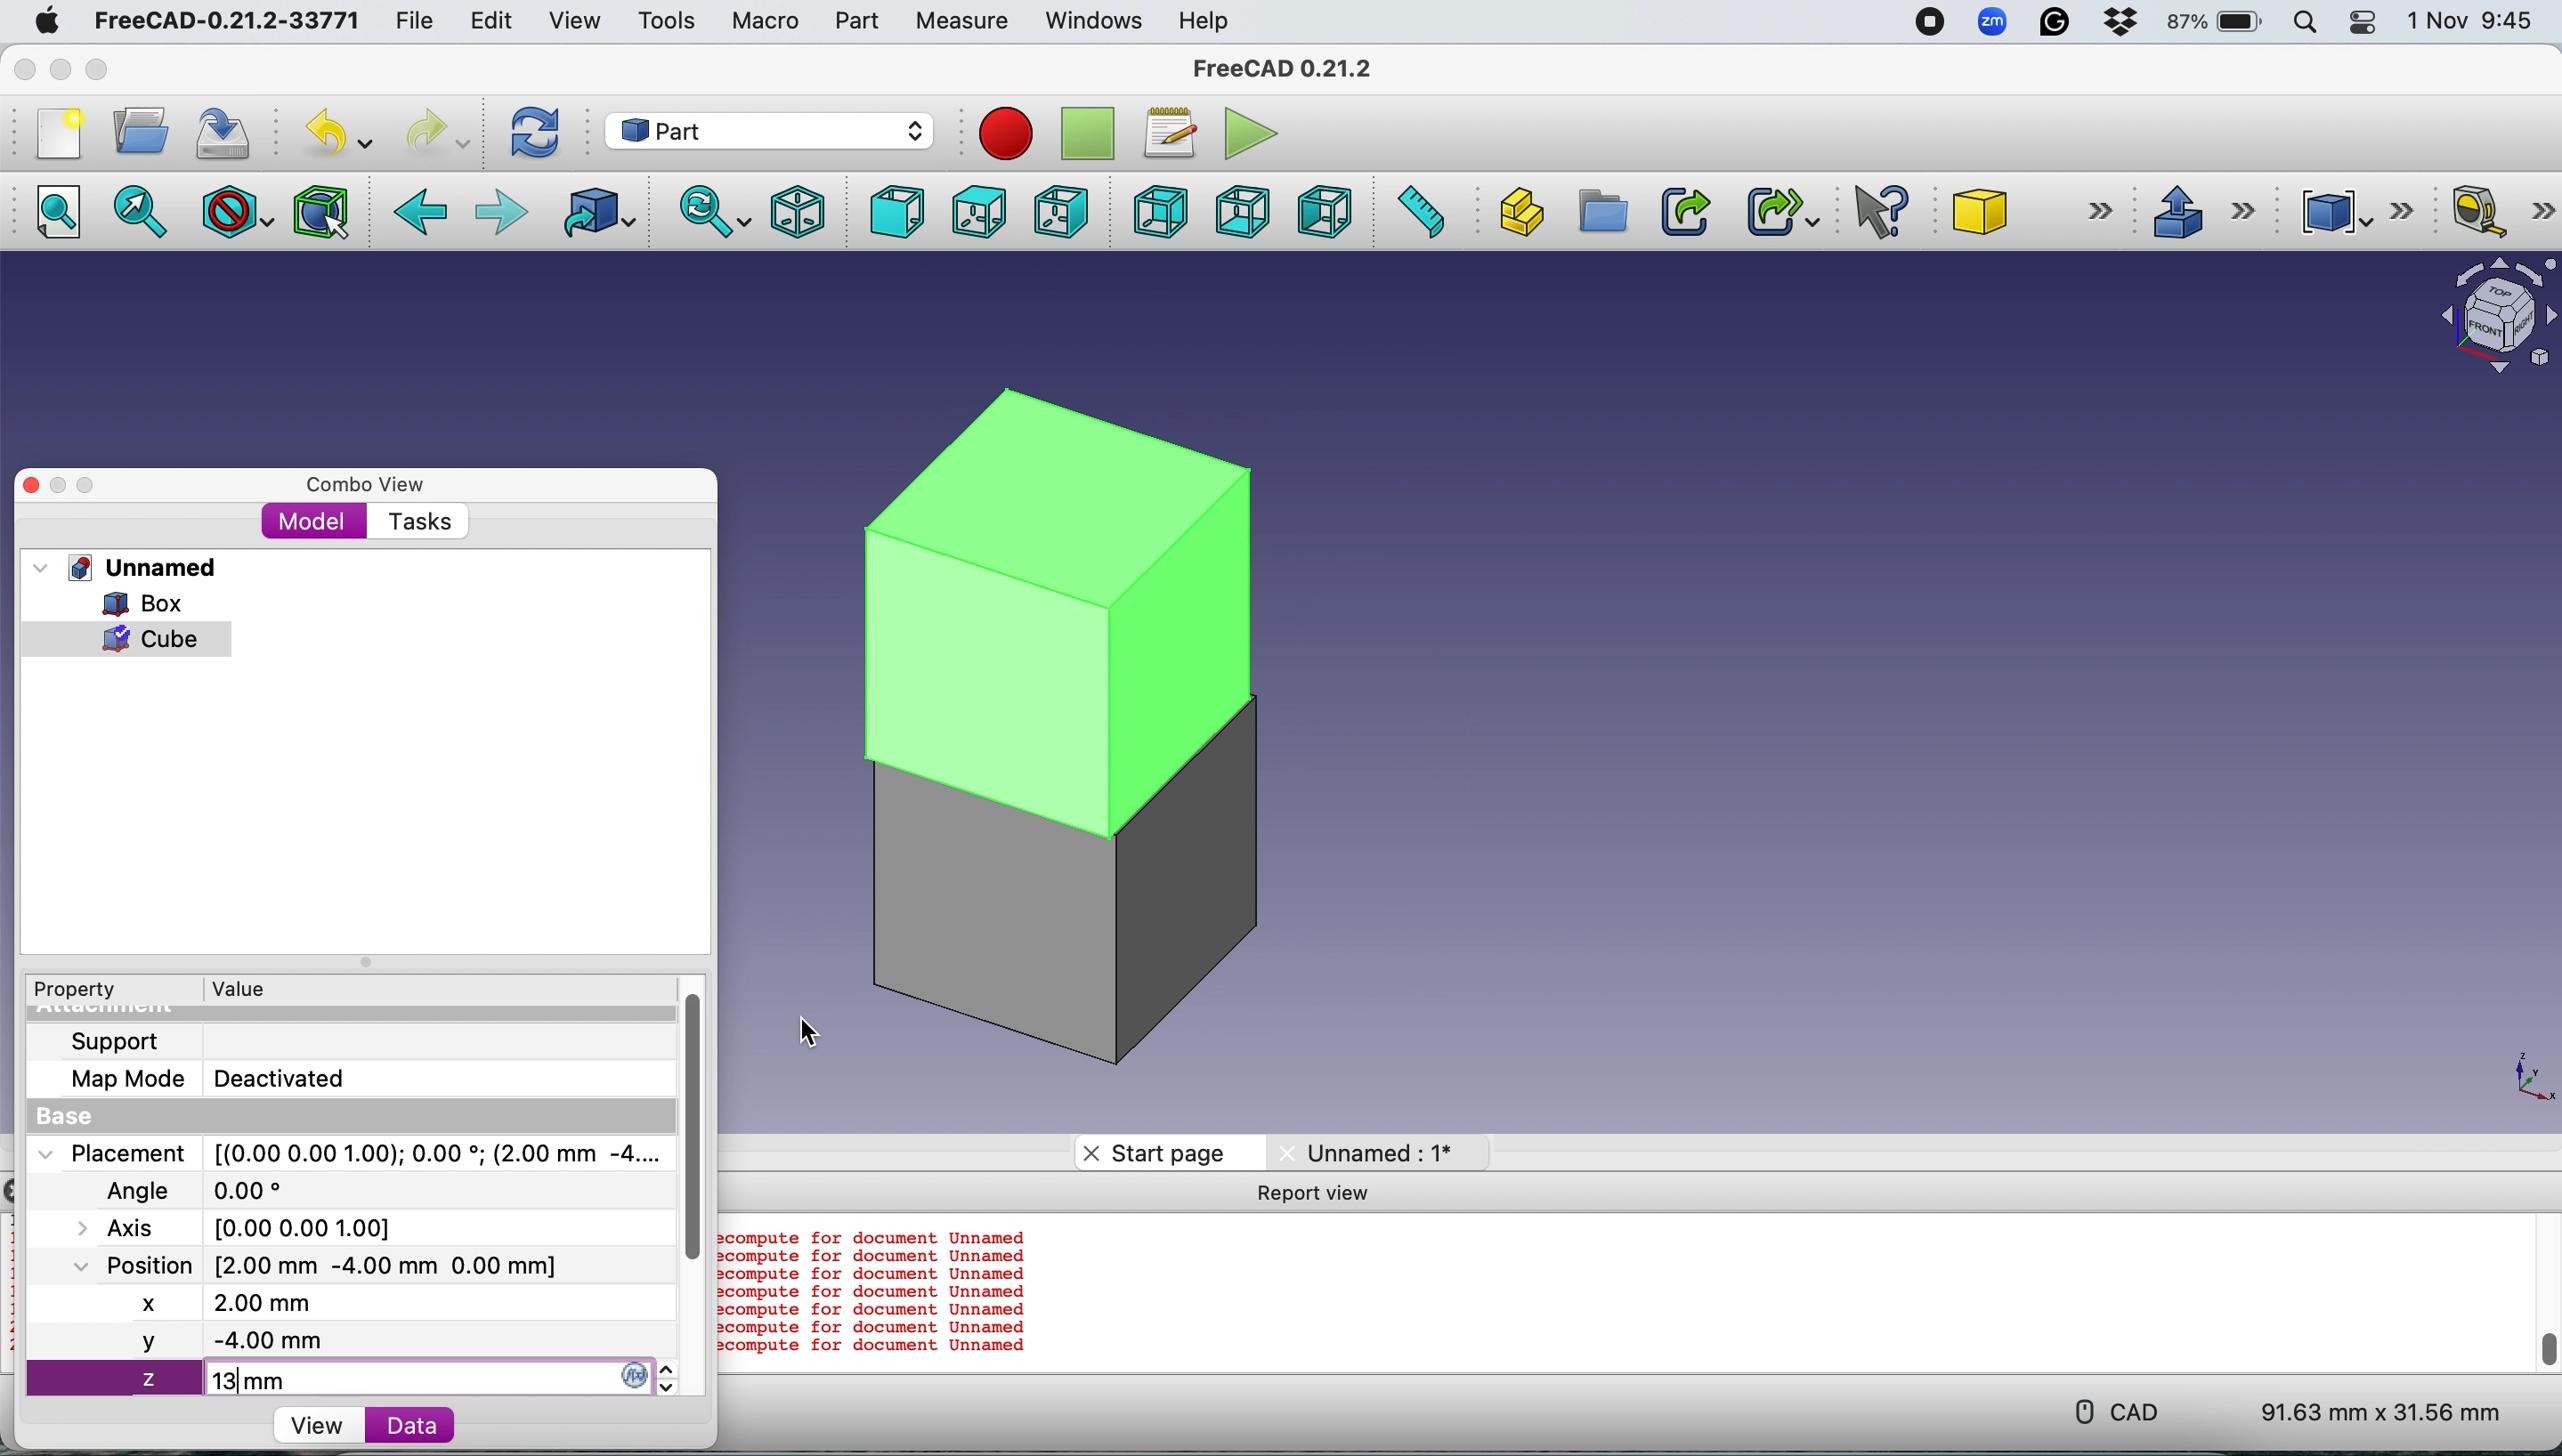 Image resolution: width=2562 pixels, height=1456 pixels. Describe the element at coordinates (1091, 134) in the screenshot. I see `Stop recording macros` at that location.